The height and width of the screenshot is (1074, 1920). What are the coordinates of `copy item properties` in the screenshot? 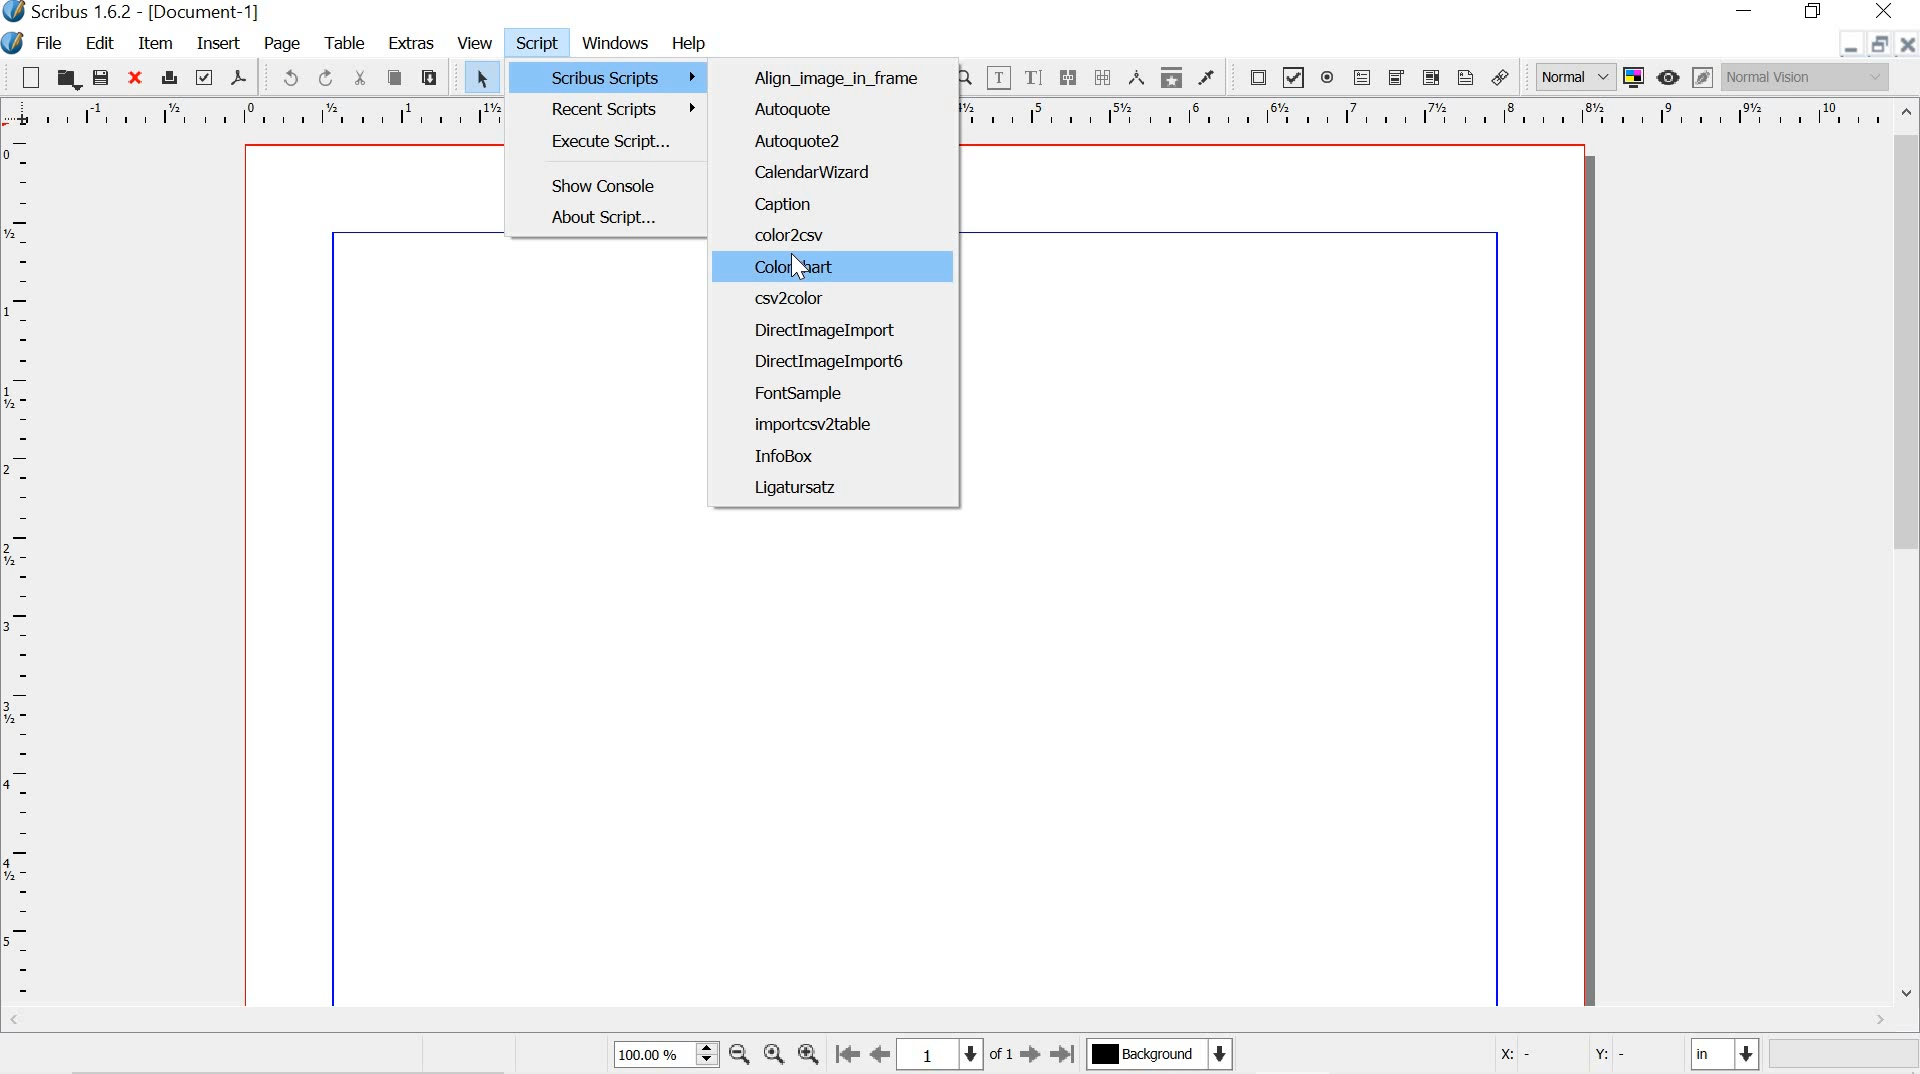 It's located at (1172, 79).